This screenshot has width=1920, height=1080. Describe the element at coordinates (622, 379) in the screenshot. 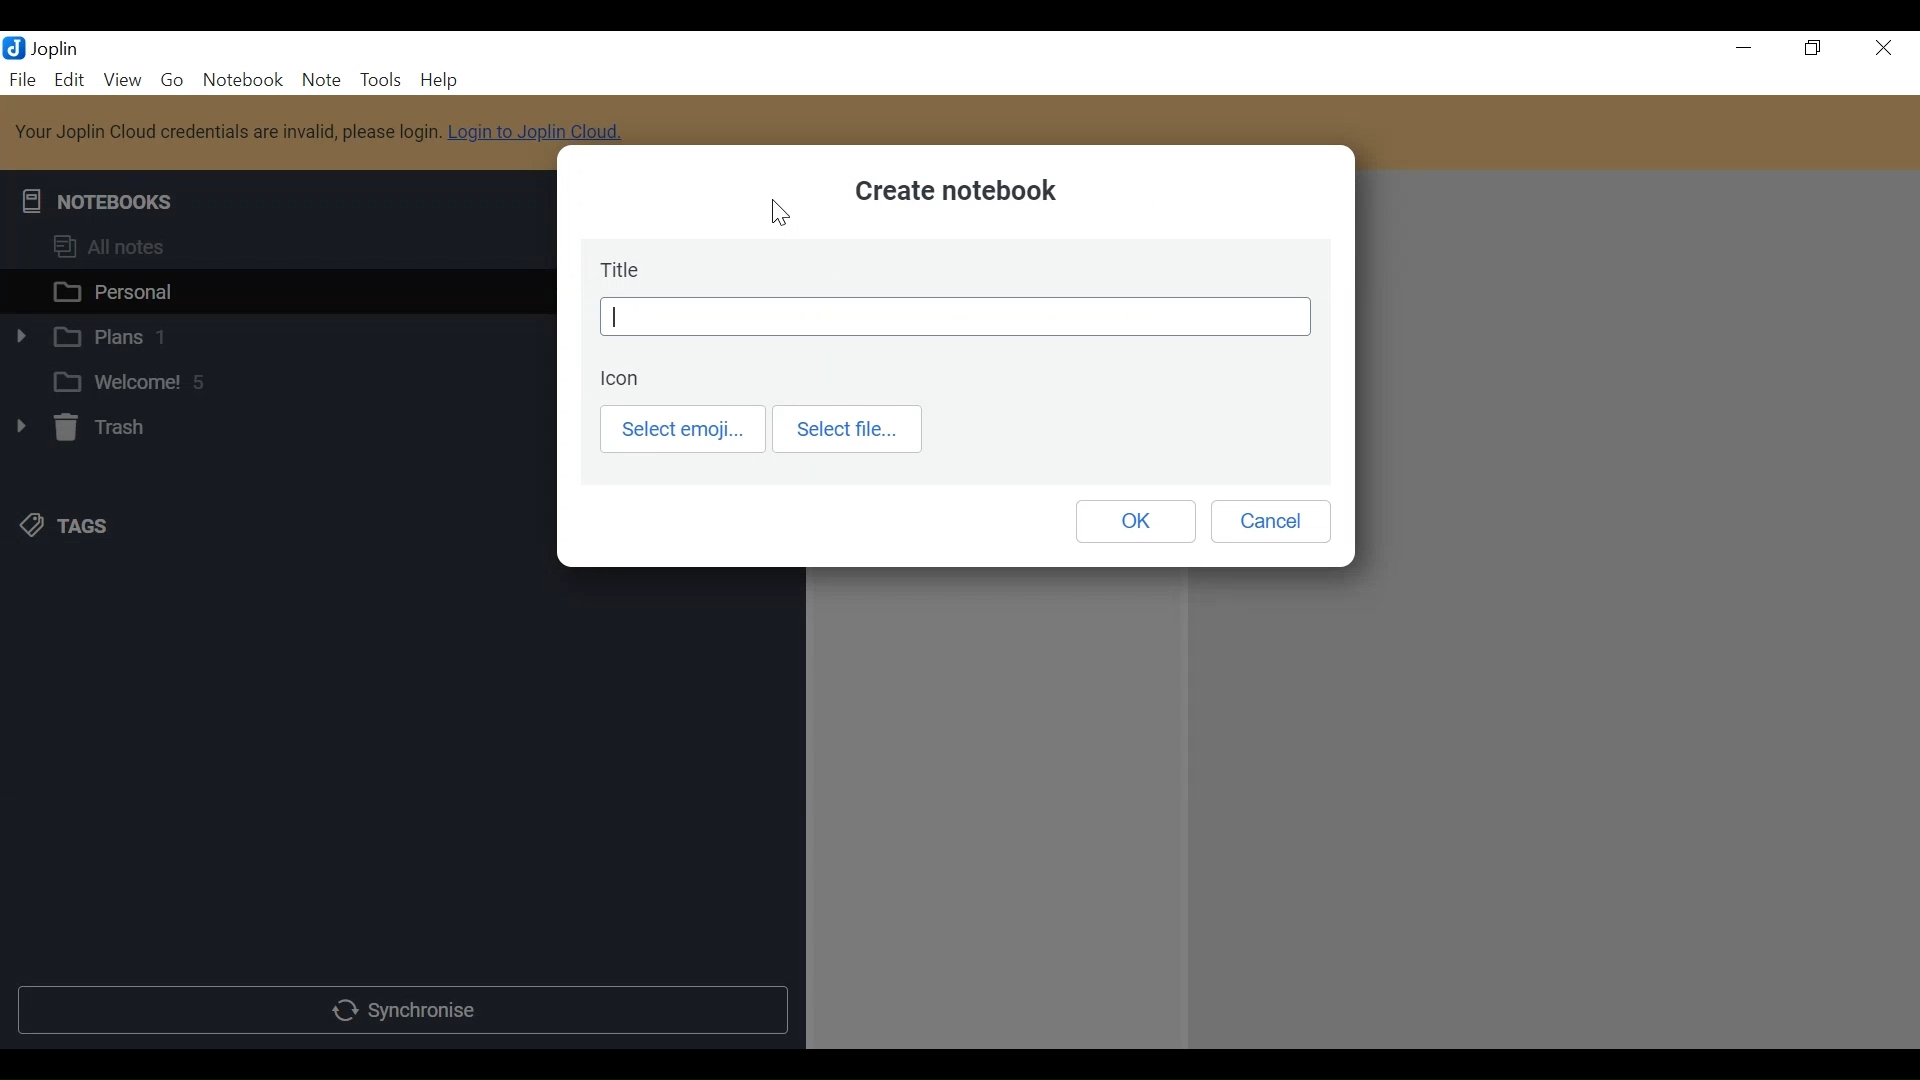

I see `Icon` at that location.